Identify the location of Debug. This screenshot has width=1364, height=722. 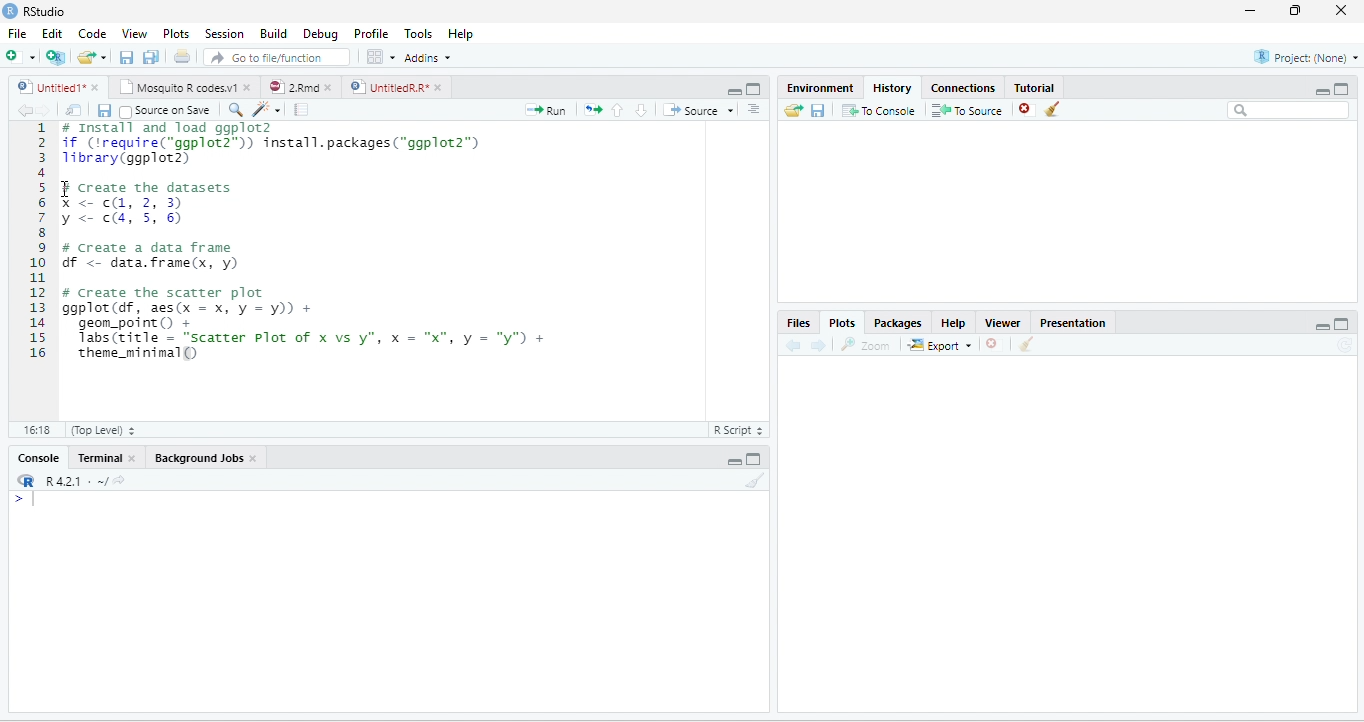
(320, 33).